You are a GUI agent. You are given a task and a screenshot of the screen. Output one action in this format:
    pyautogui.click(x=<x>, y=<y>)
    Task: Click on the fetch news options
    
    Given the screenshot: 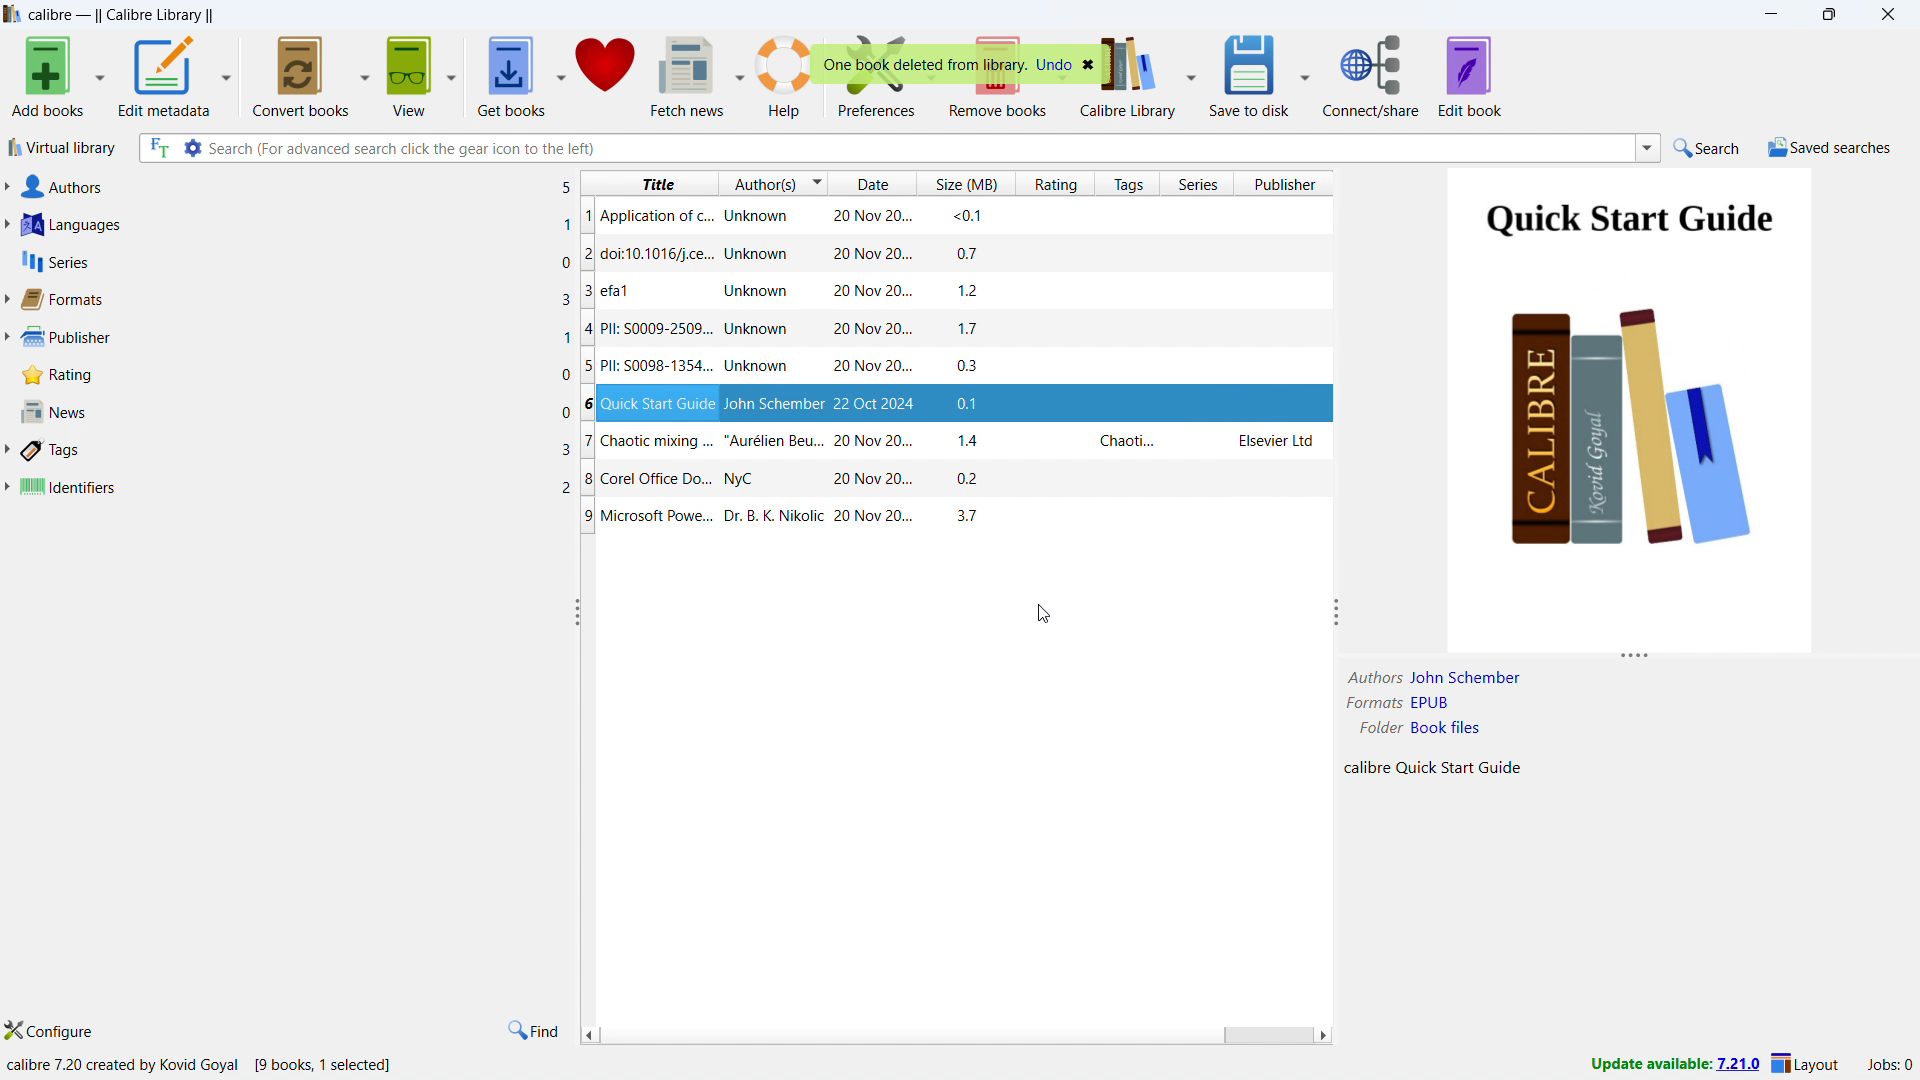 What is the action you would take?
    pyautogui.click(x=738, y=72)
    